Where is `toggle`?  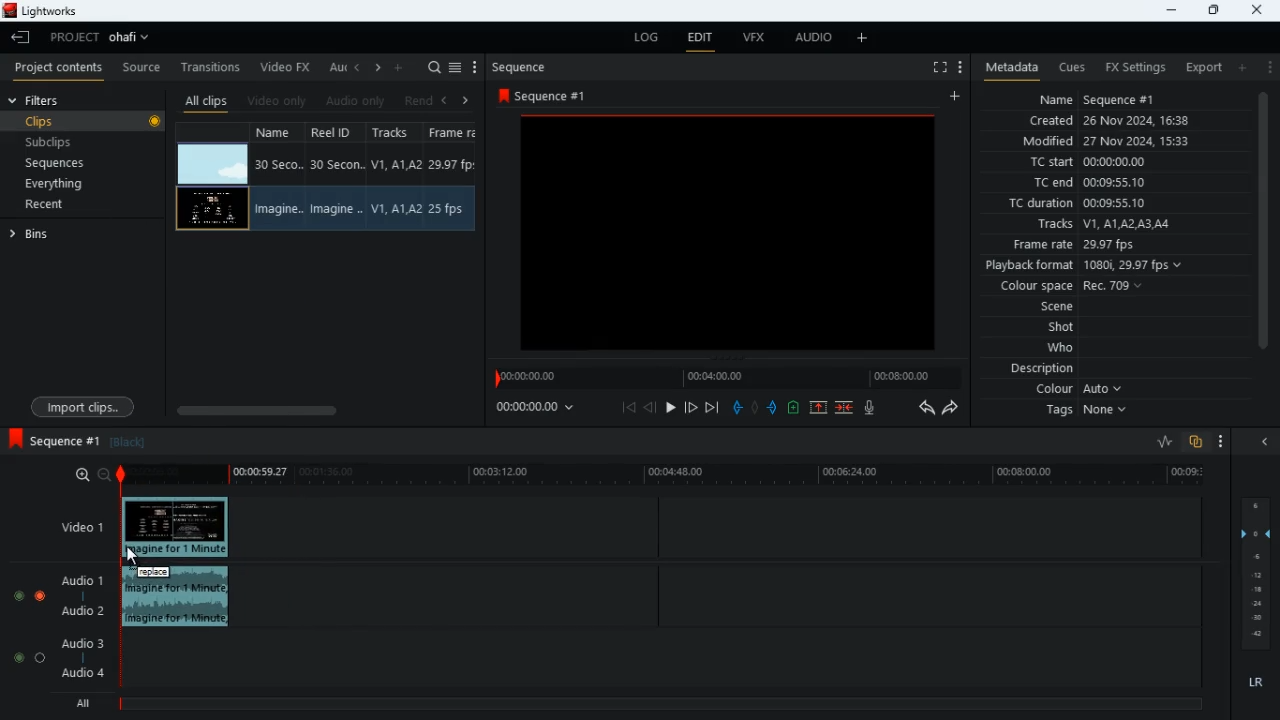 toggle is located at coordinates (18, 597).